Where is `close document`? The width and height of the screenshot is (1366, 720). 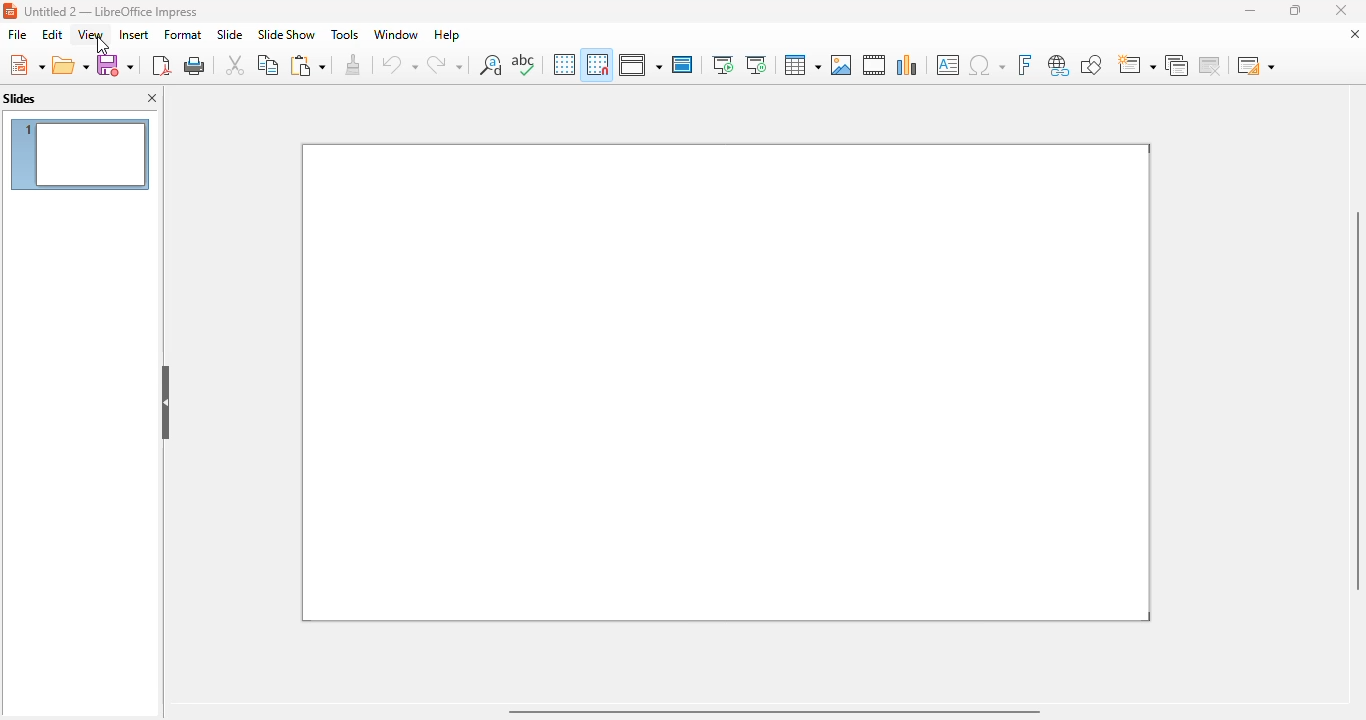 close document is located at coordinates (1354, 34).